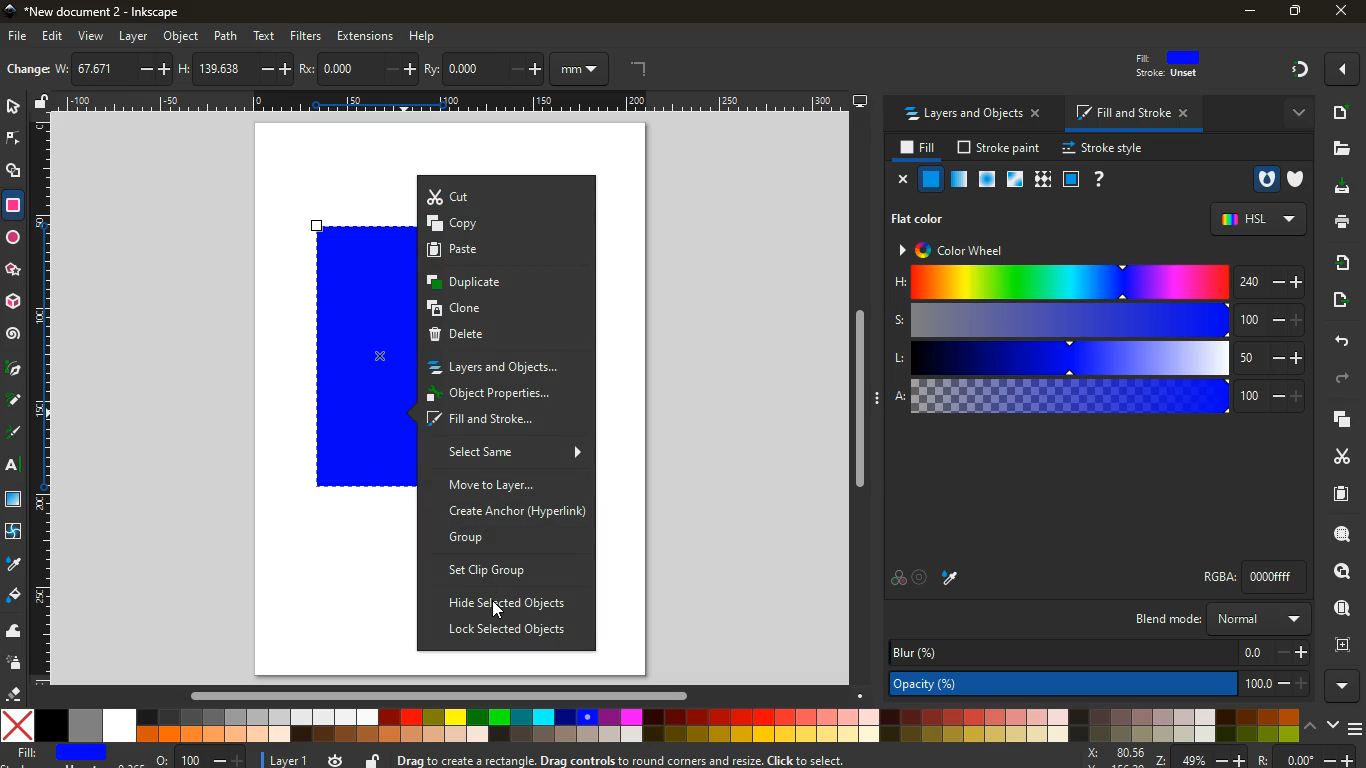  I want to click on cut, so click(1337, 456).